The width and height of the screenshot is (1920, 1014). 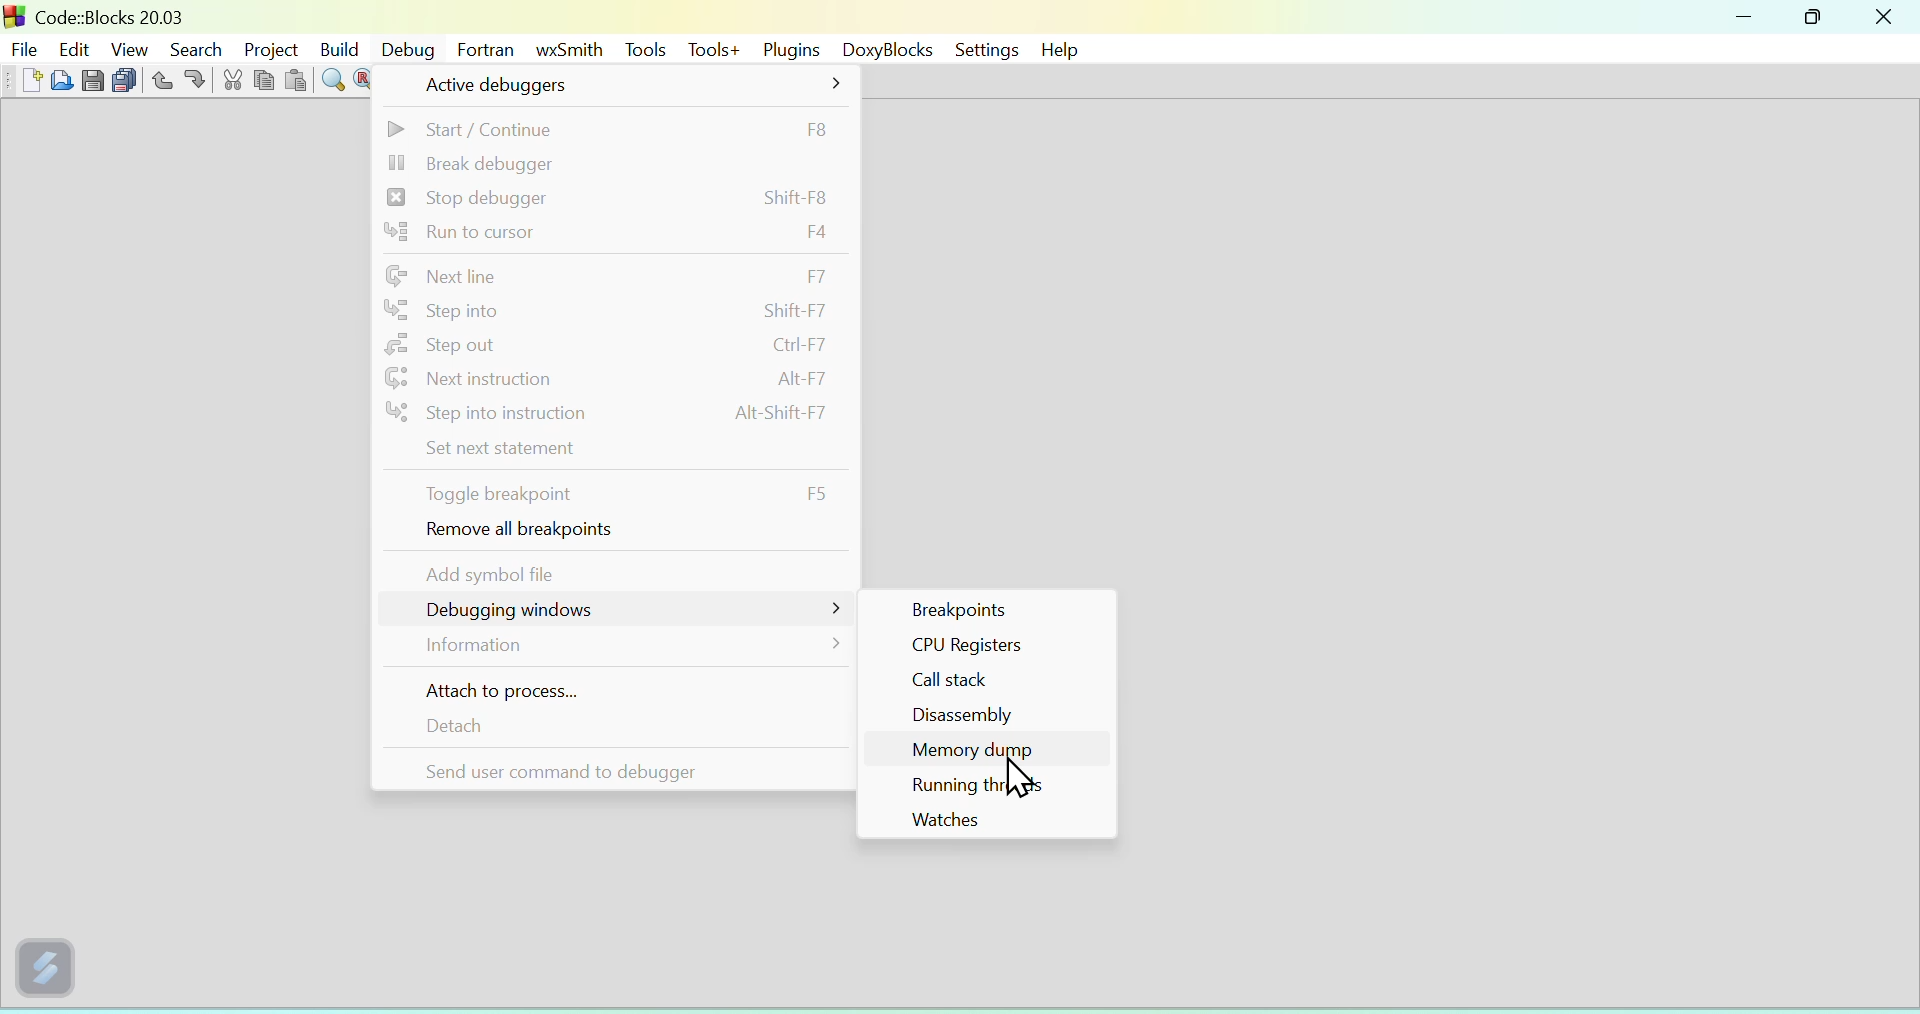 What do you see at coordinates (609, 726) in the screenshot?
I see `detach ` at bounding box center [609, 726].